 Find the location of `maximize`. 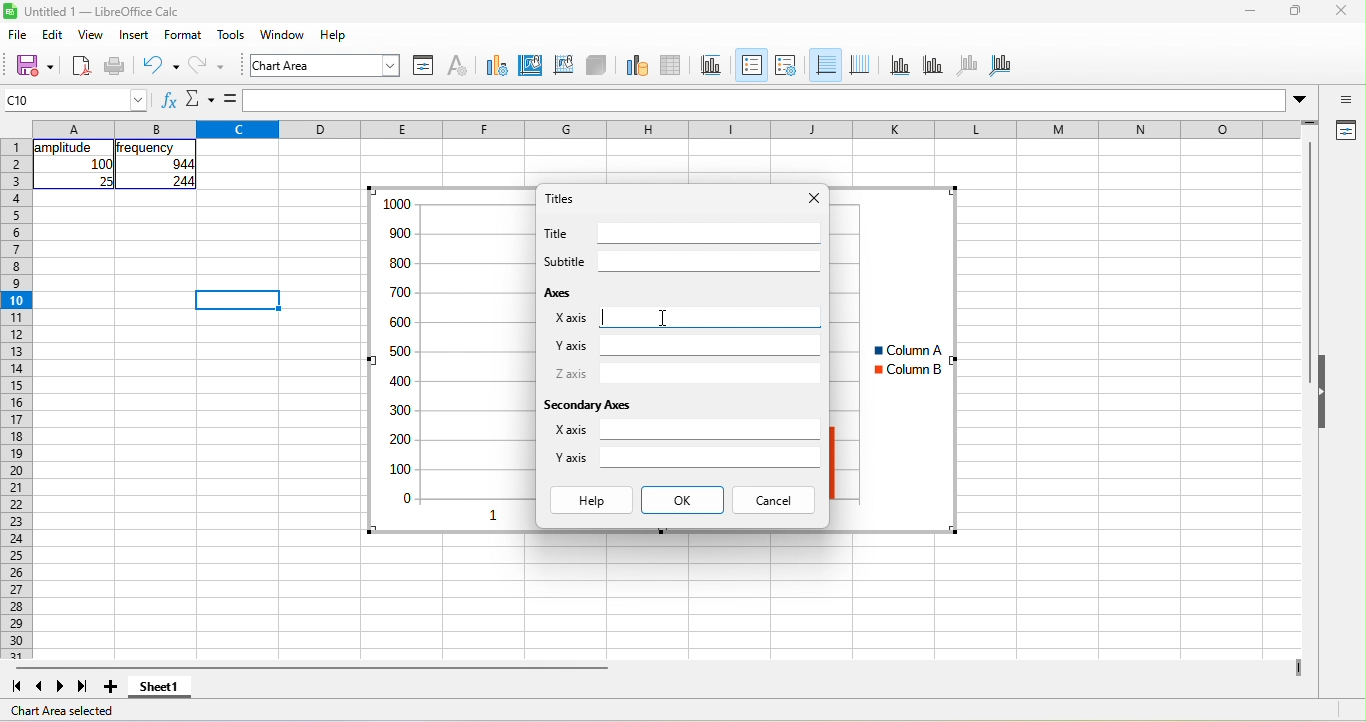

maximize is located at coordinates (1296, 10).